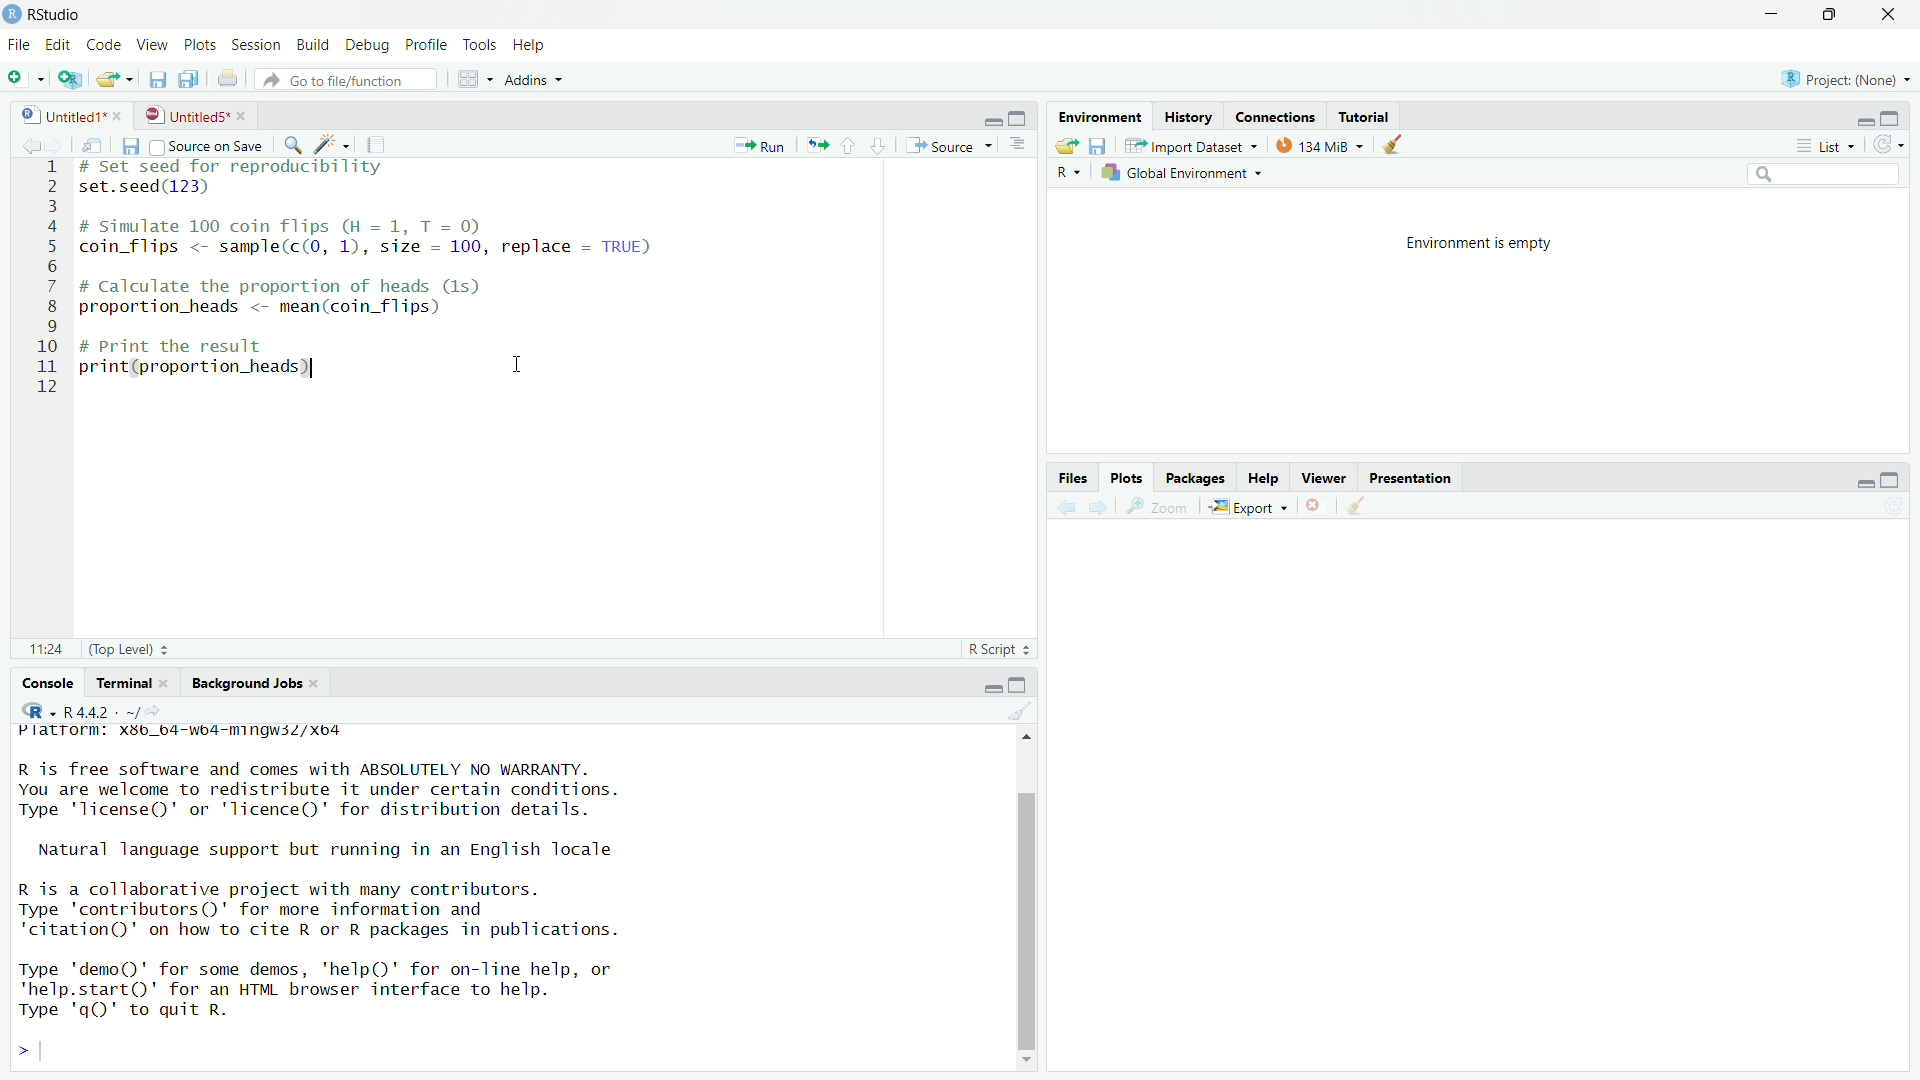 The height and width of the screenshot is (1080, 1920). I want to click on # Simulate 100 coin Ttihips (H=1, T = 0), so click(310, 224).